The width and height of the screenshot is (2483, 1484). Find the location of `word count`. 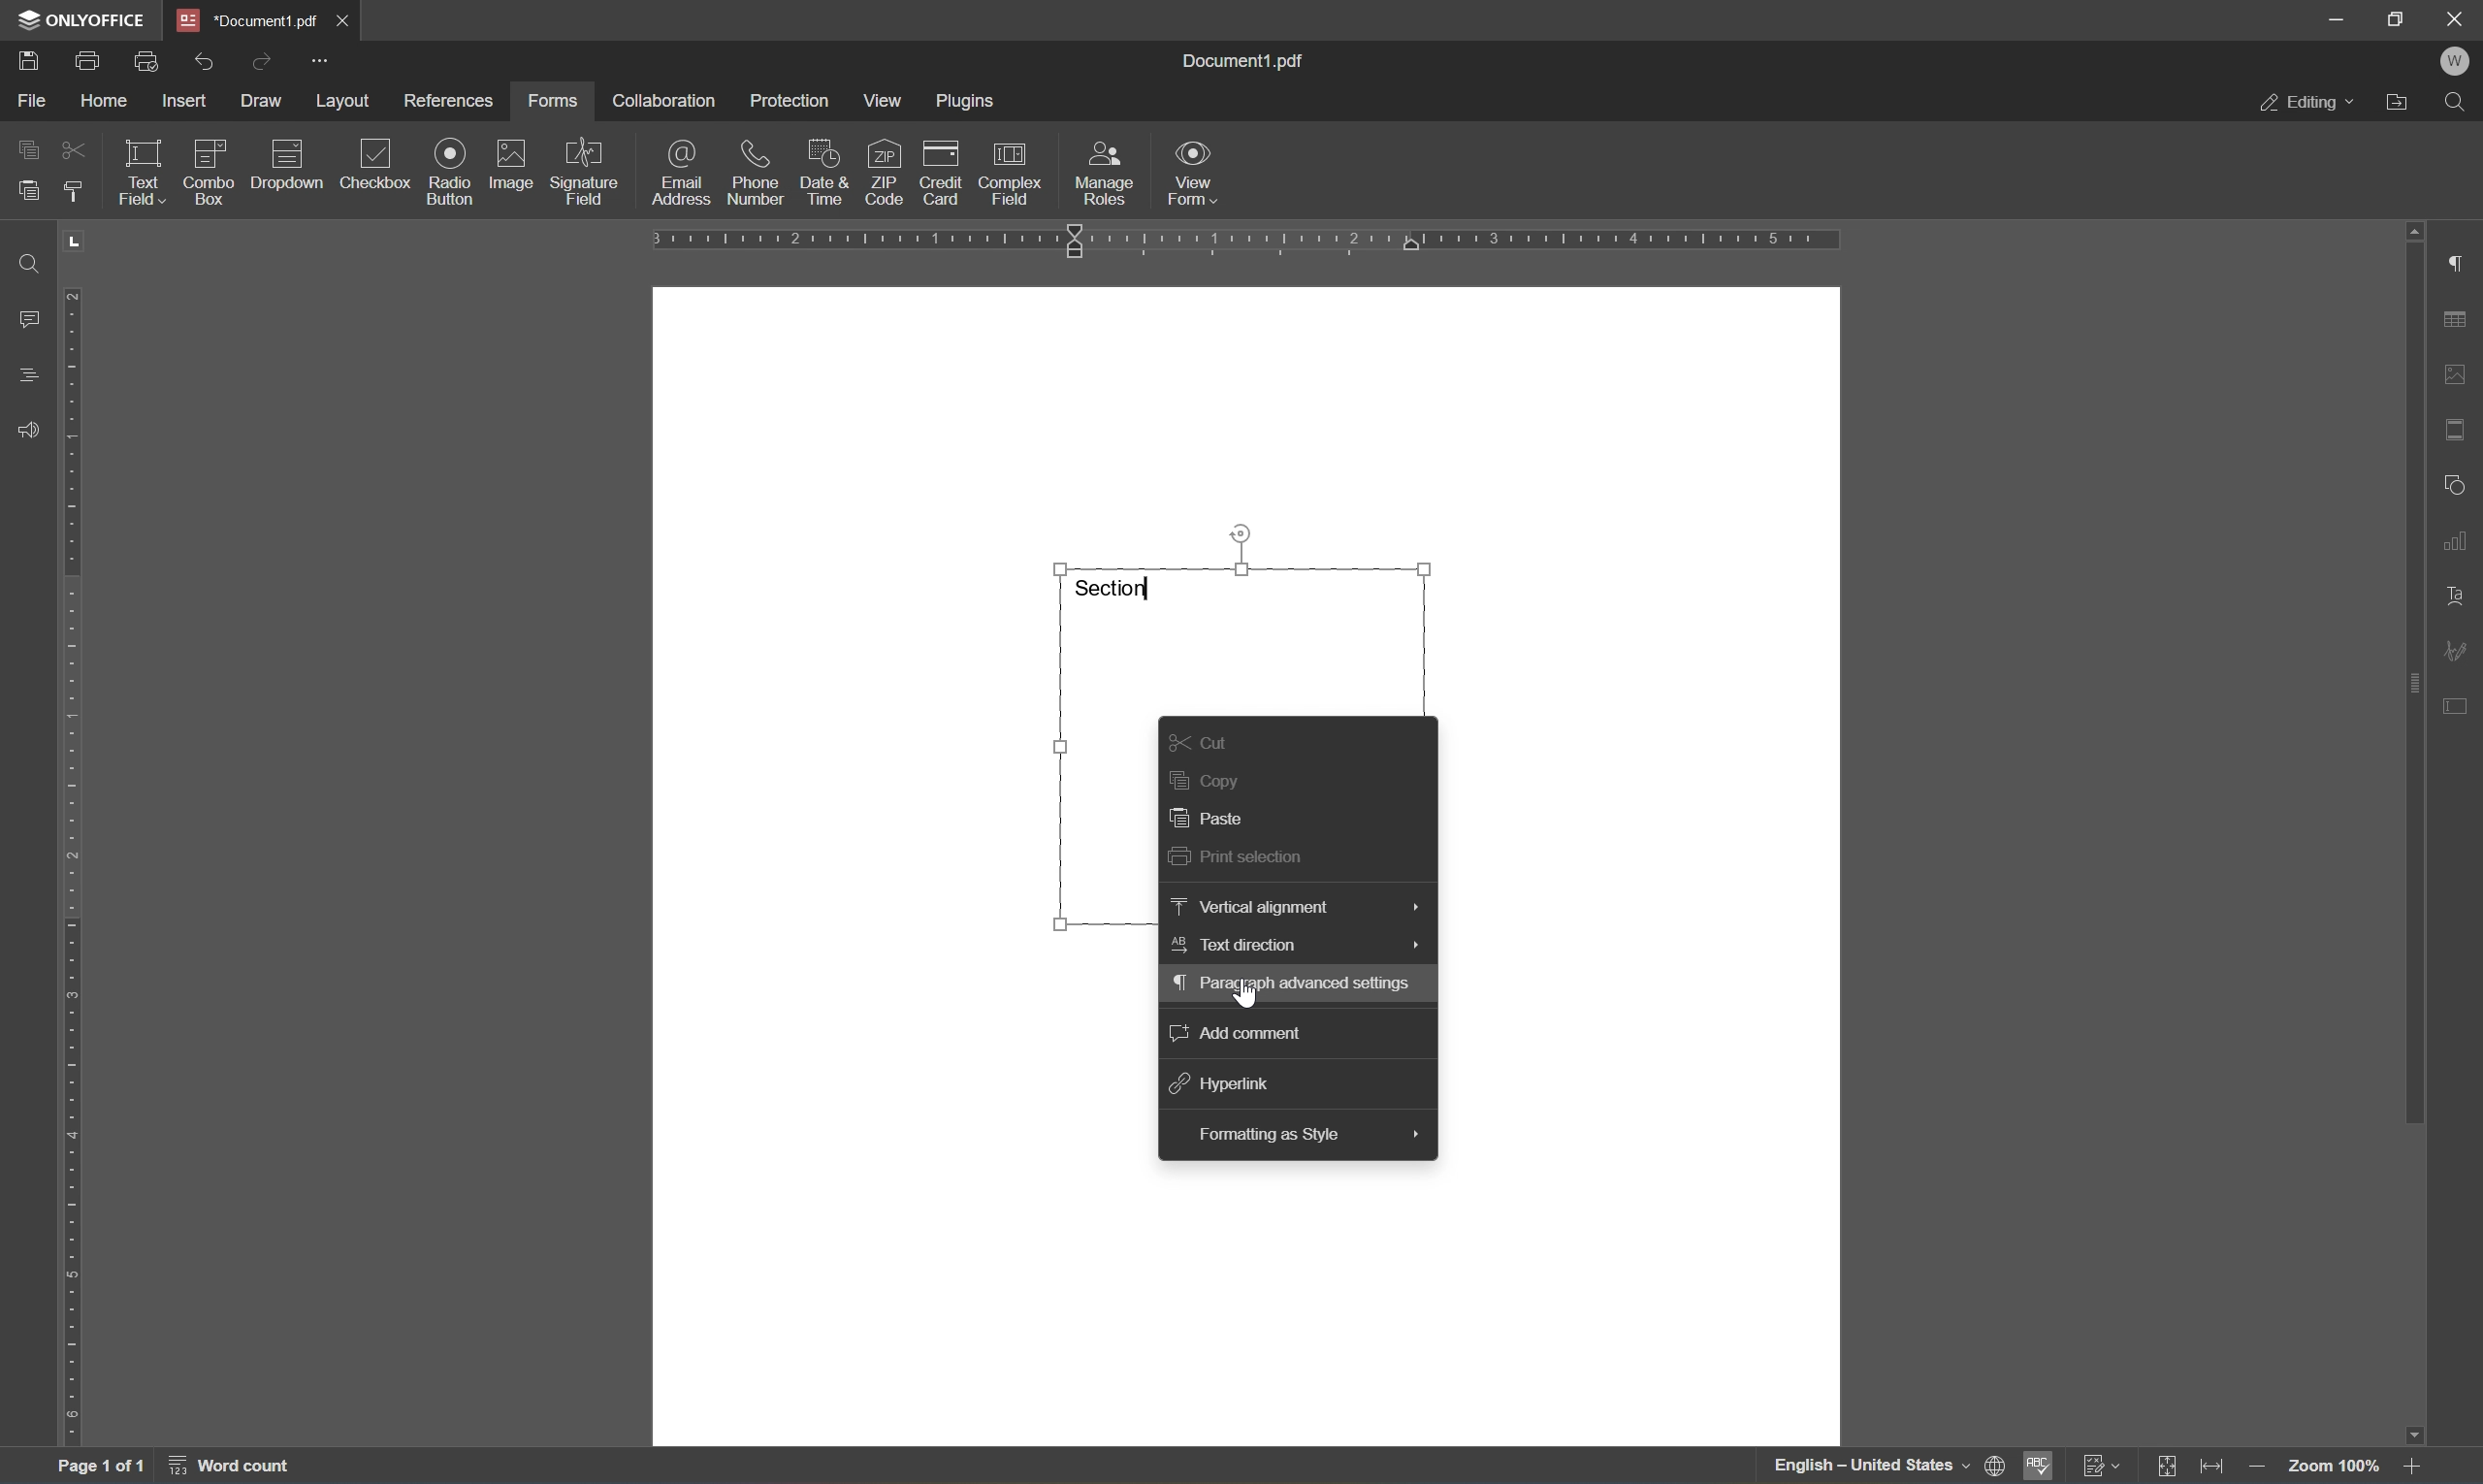

word count is located at coordinates (247, 1468).